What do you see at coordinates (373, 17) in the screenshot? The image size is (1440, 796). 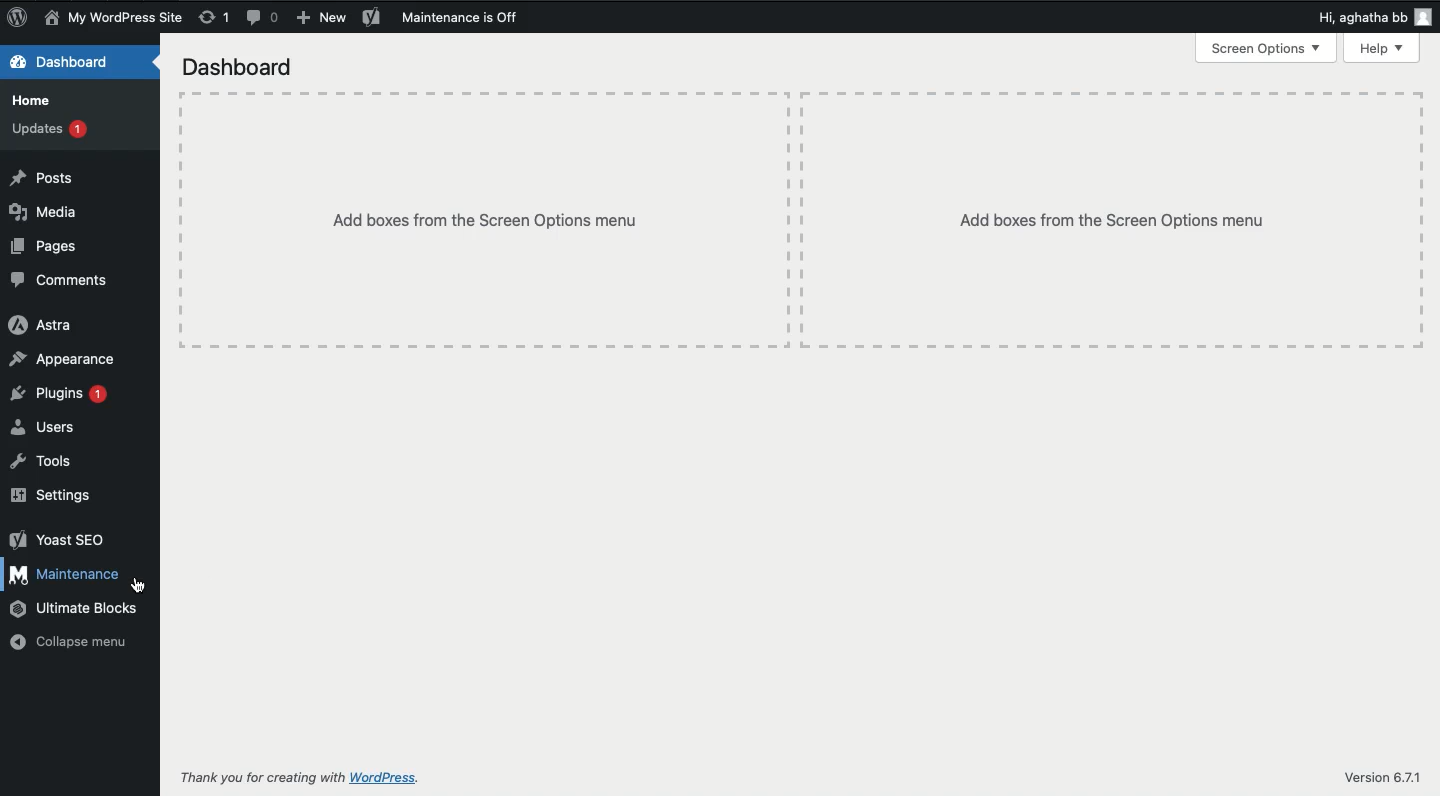 I see `Yoast ` at bounding box center [373, 17].